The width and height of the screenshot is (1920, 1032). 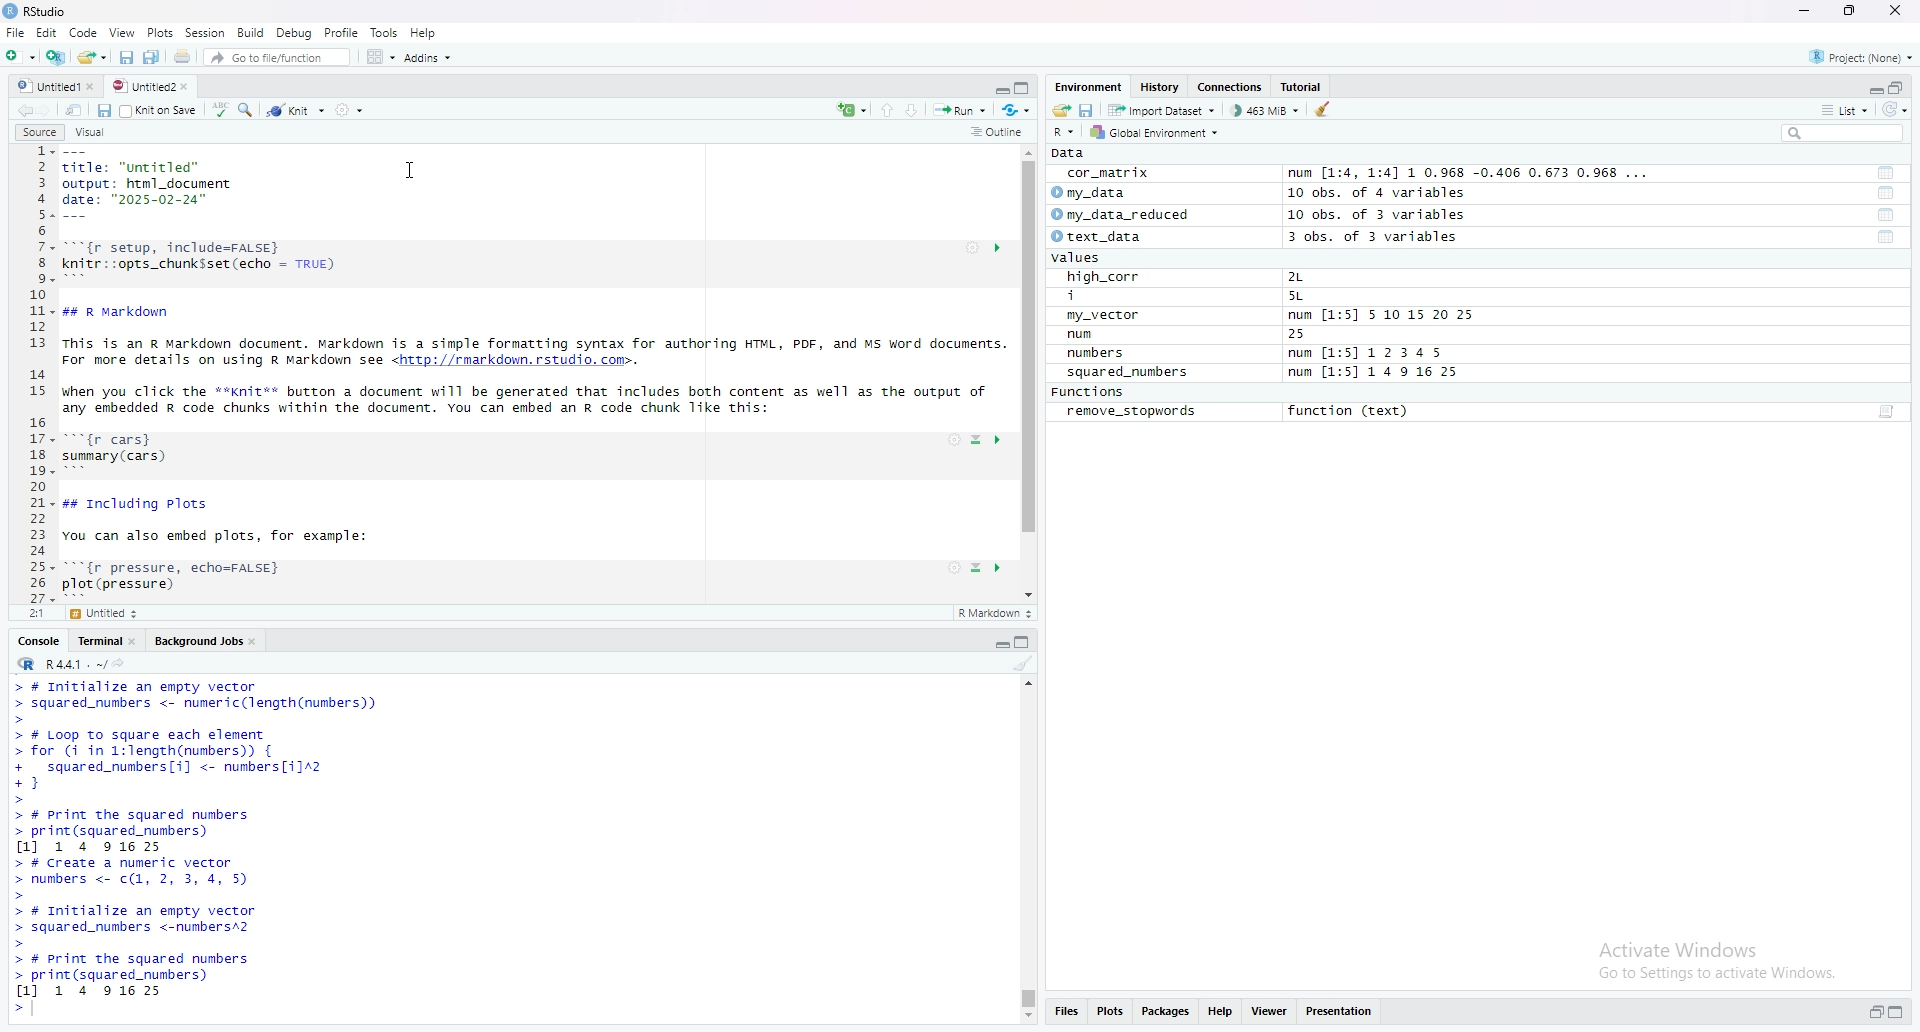 I want to click on Go to file/function, so click(x=279, y=57).